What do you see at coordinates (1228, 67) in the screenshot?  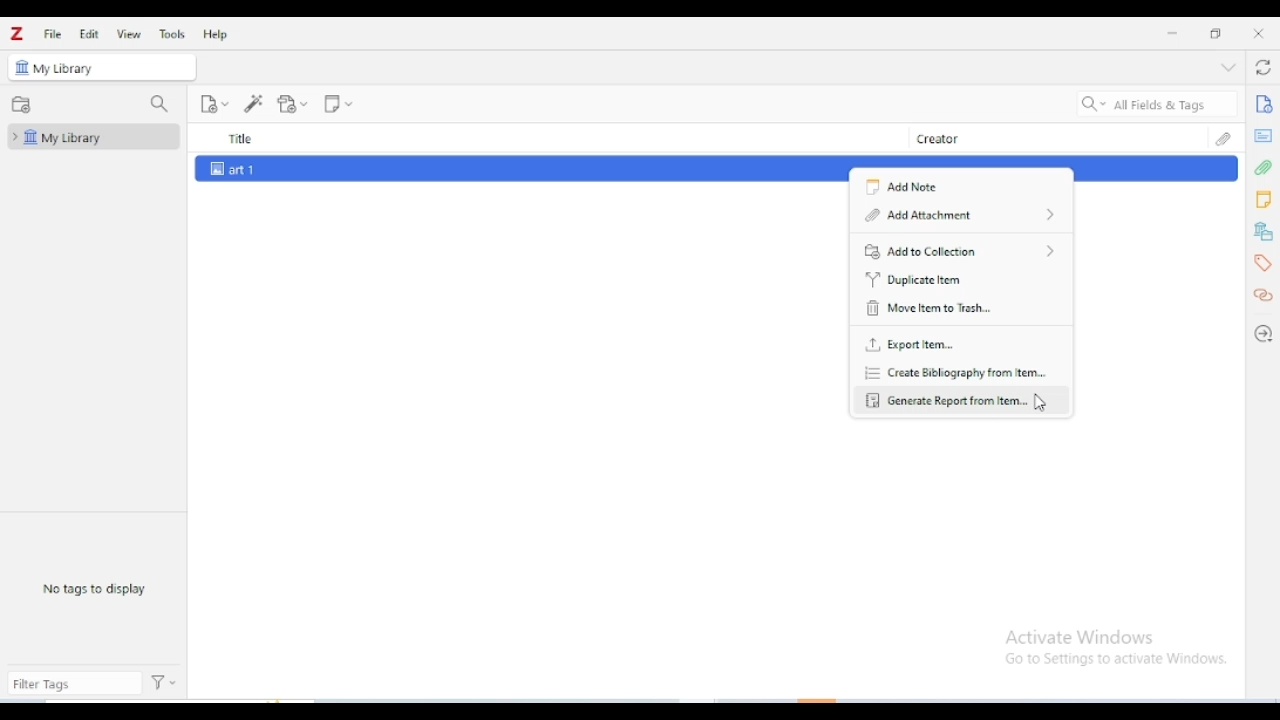 I see `collapse section` at bounding box center [1228, 67].